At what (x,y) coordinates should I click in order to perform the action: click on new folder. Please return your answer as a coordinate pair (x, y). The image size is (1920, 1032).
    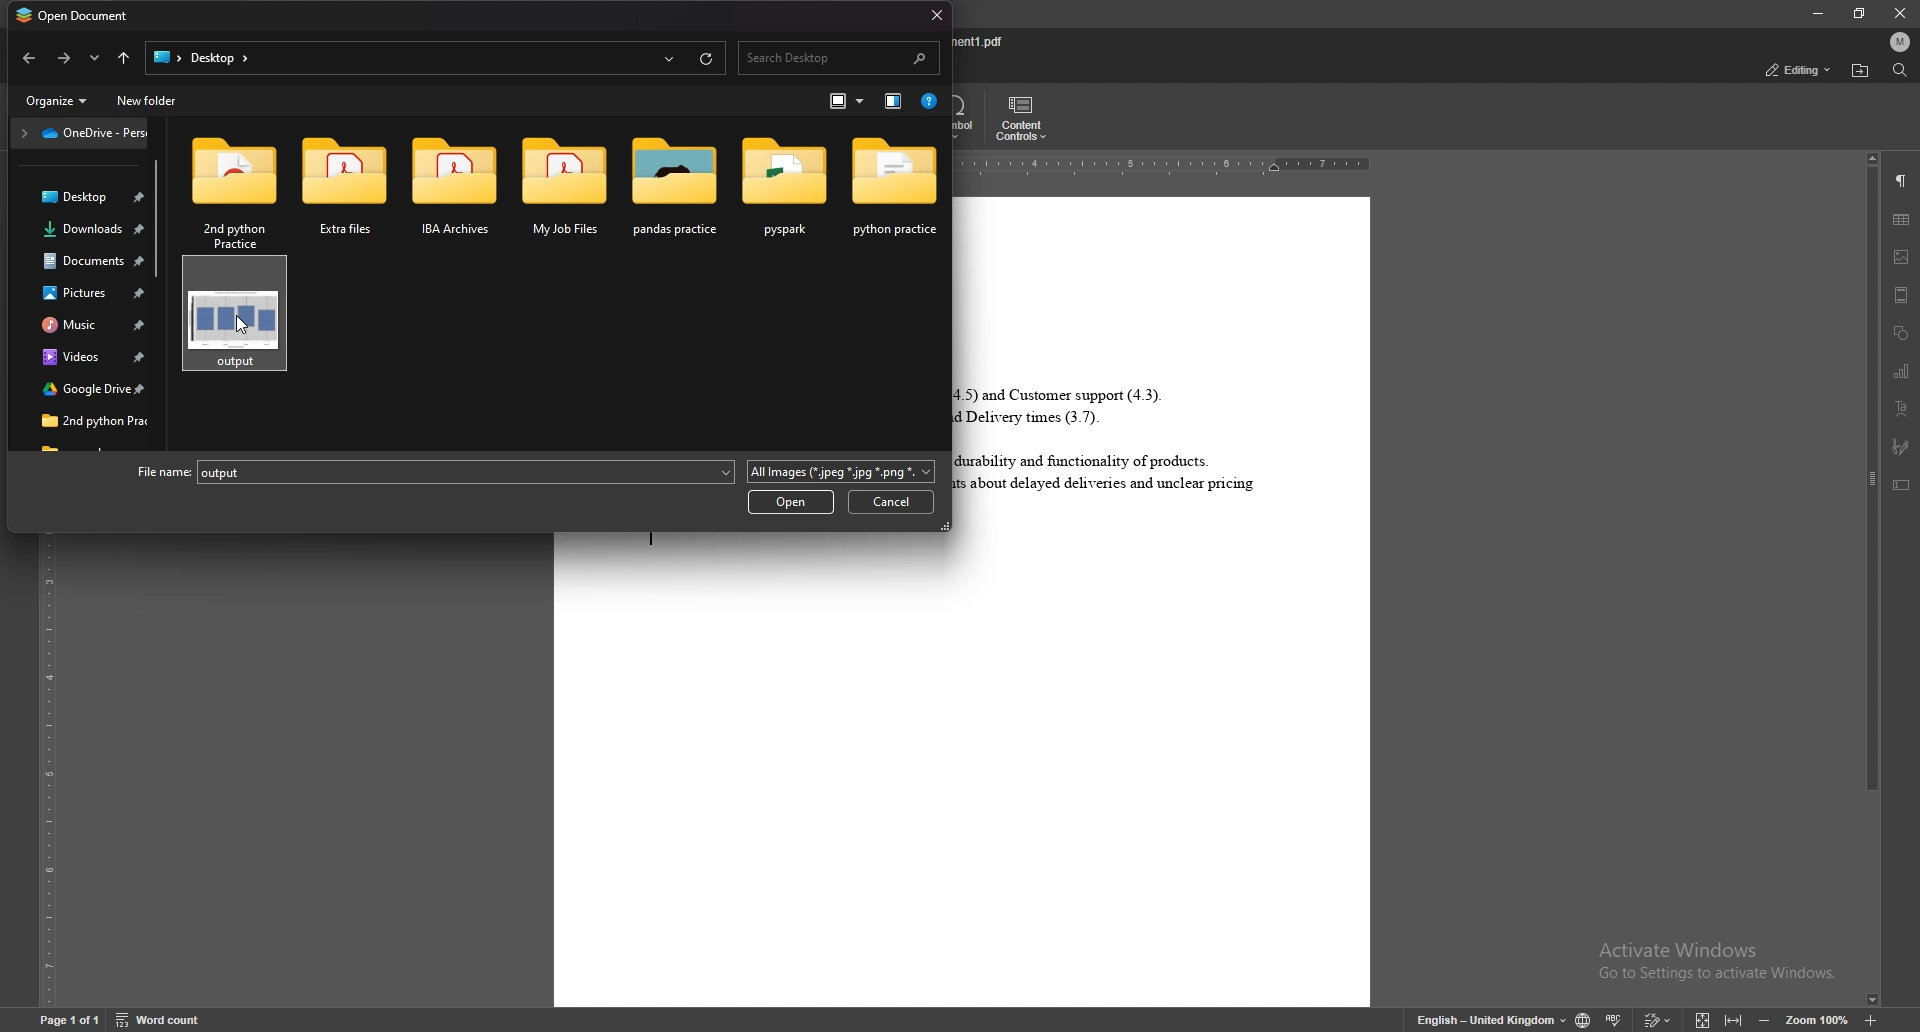
    Looking at the image, I should click on (146, 101).